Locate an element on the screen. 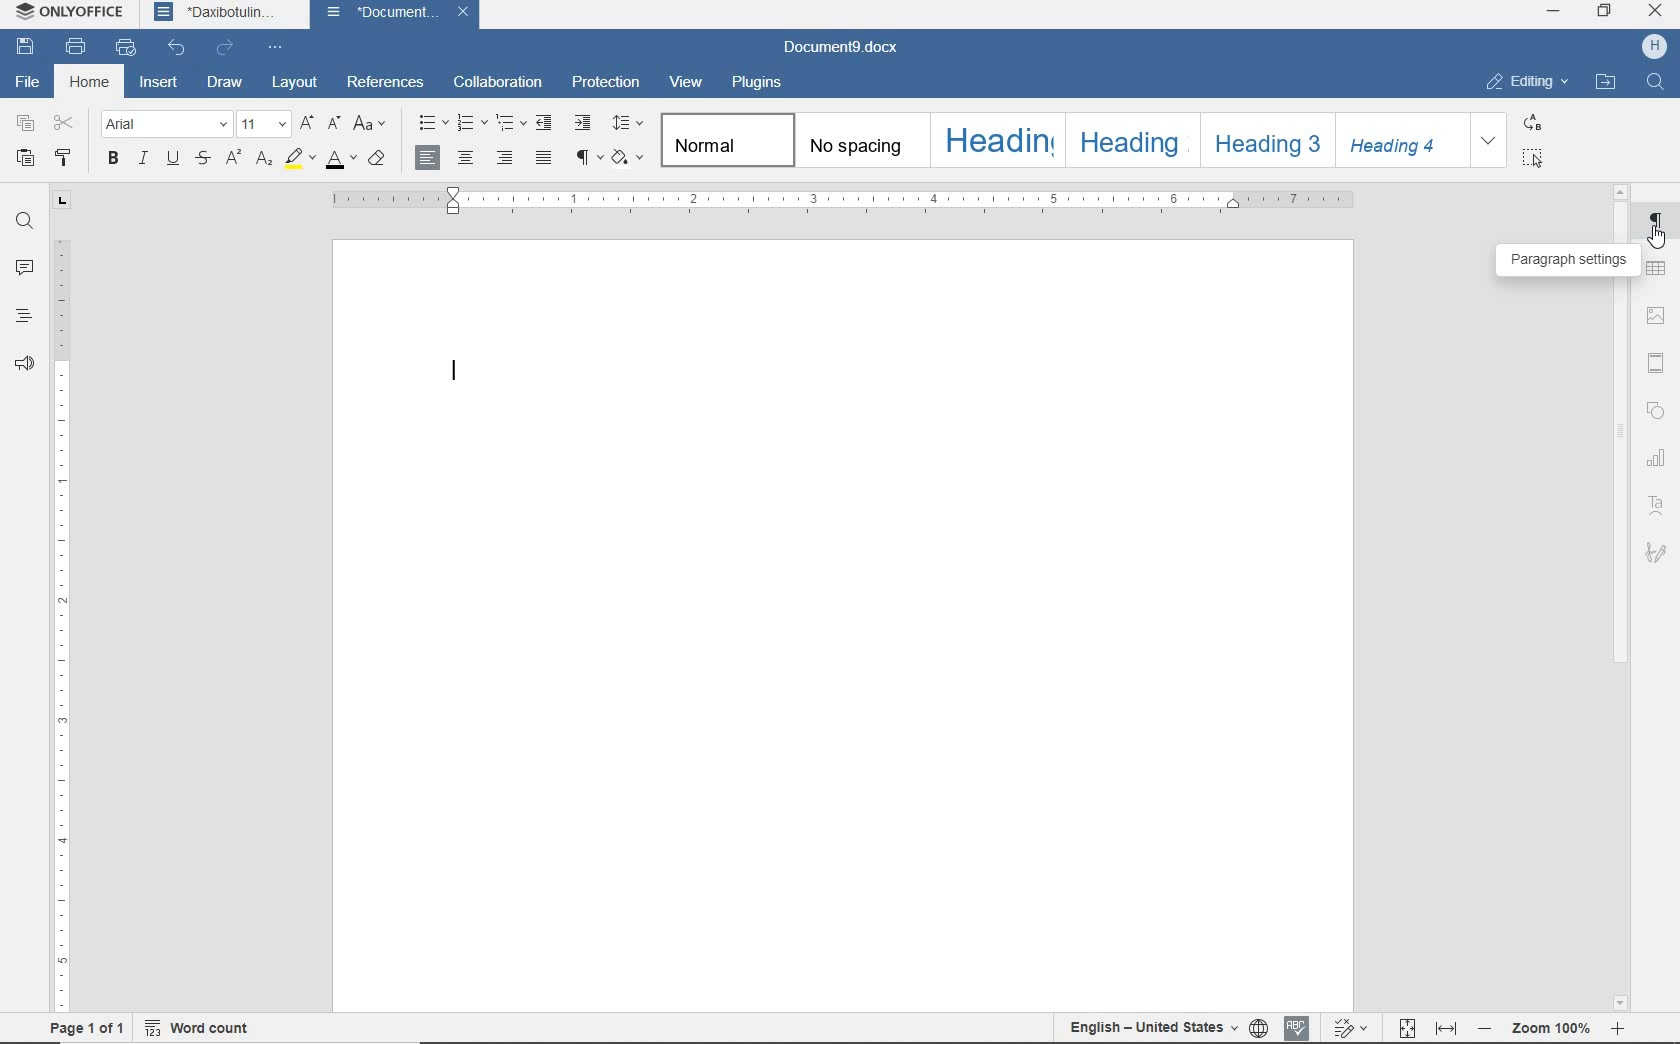 This screenshot has height=1044, width=1680. find is located at coordinates (24, 222).